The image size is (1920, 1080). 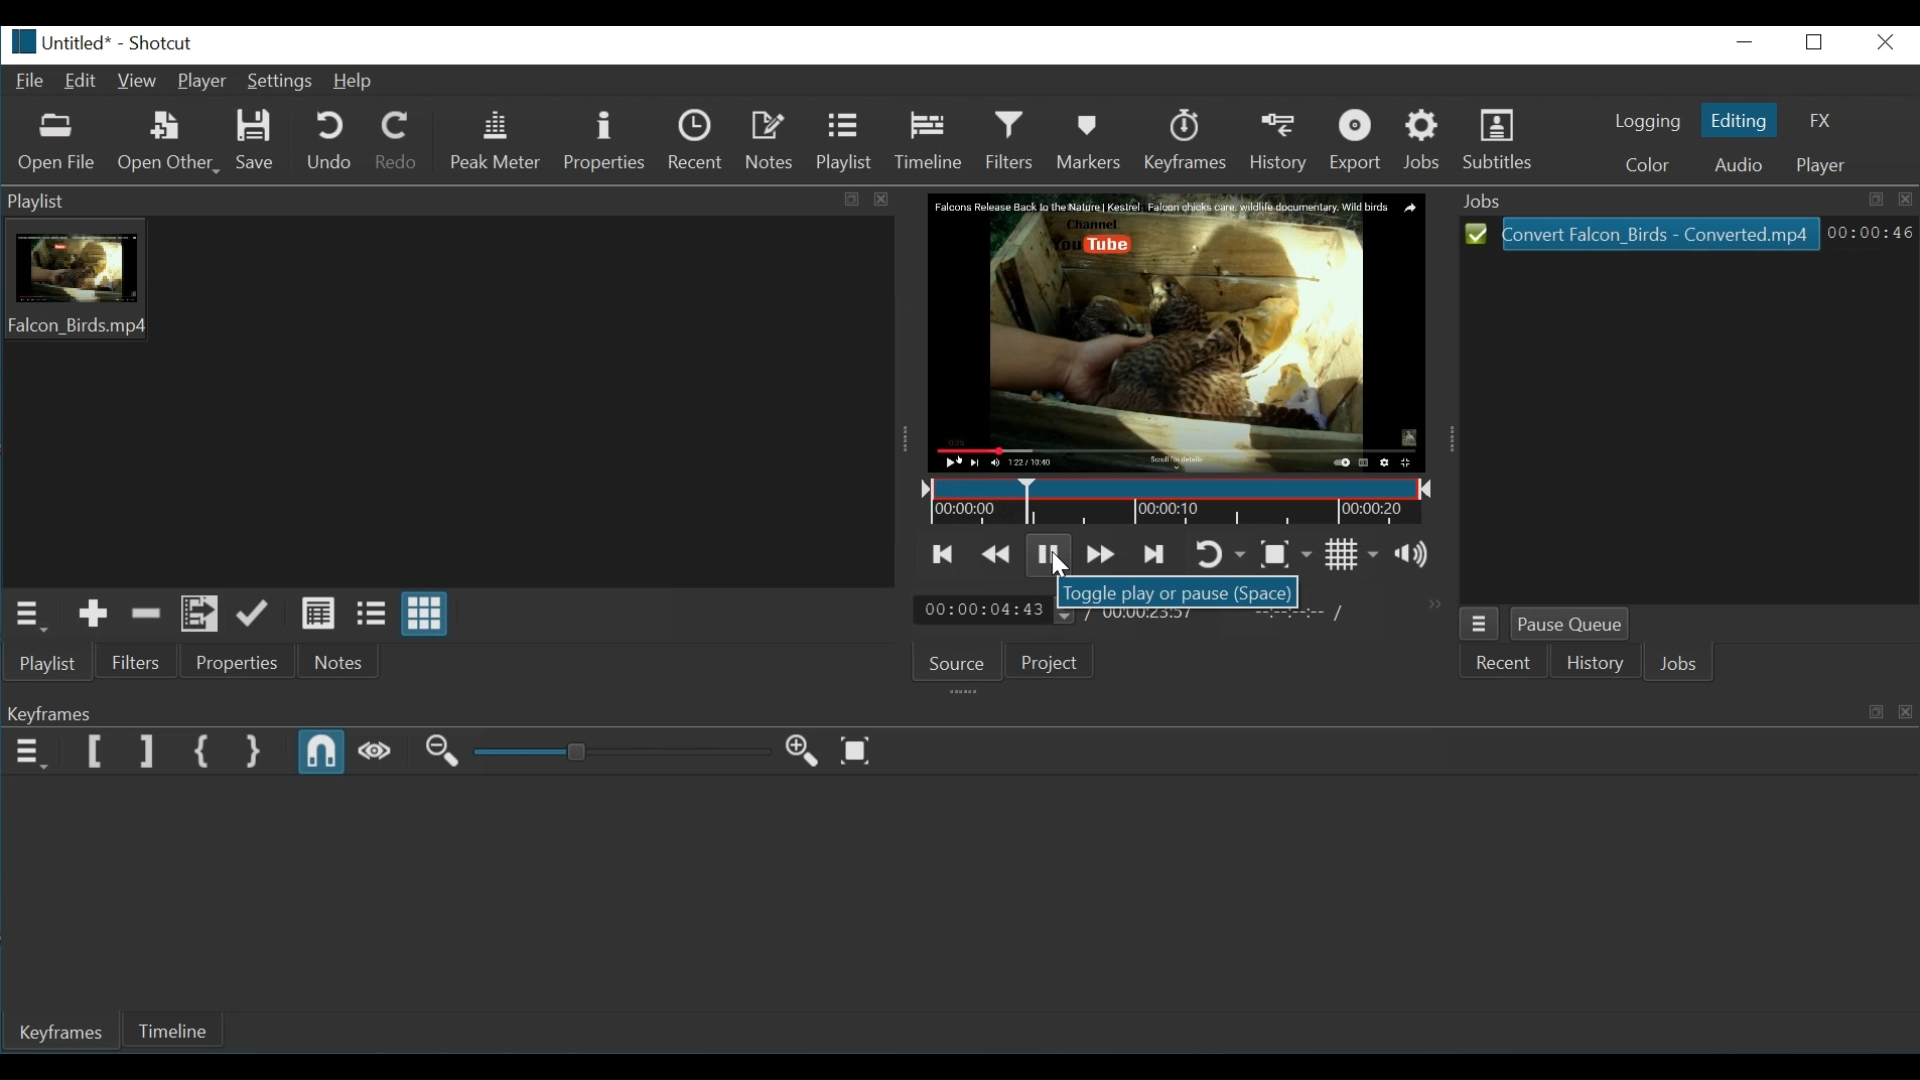 I want to click on Color, so click(x=1647, y=163).